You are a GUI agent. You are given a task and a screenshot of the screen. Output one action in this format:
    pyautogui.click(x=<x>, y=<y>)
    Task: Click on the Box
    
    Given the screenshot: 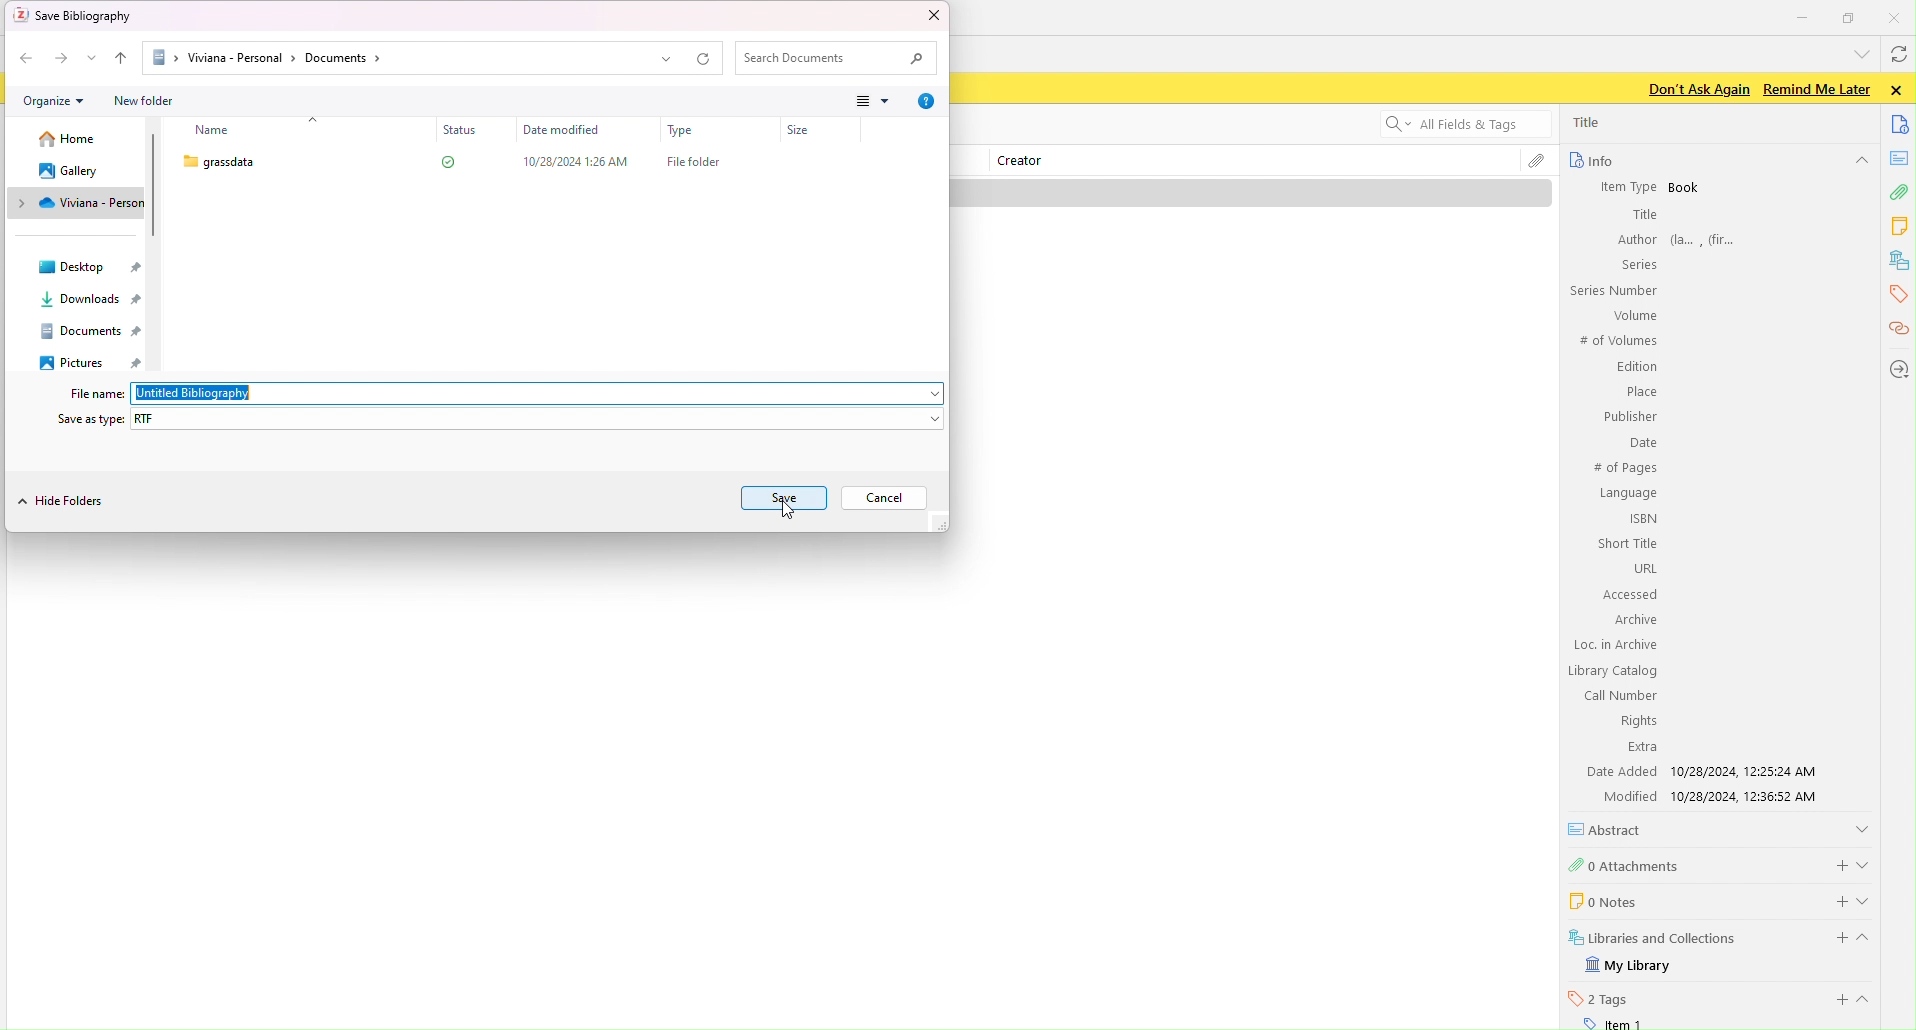 What is the action you would take?
    pyautogui.click(x=525, y=171)
    